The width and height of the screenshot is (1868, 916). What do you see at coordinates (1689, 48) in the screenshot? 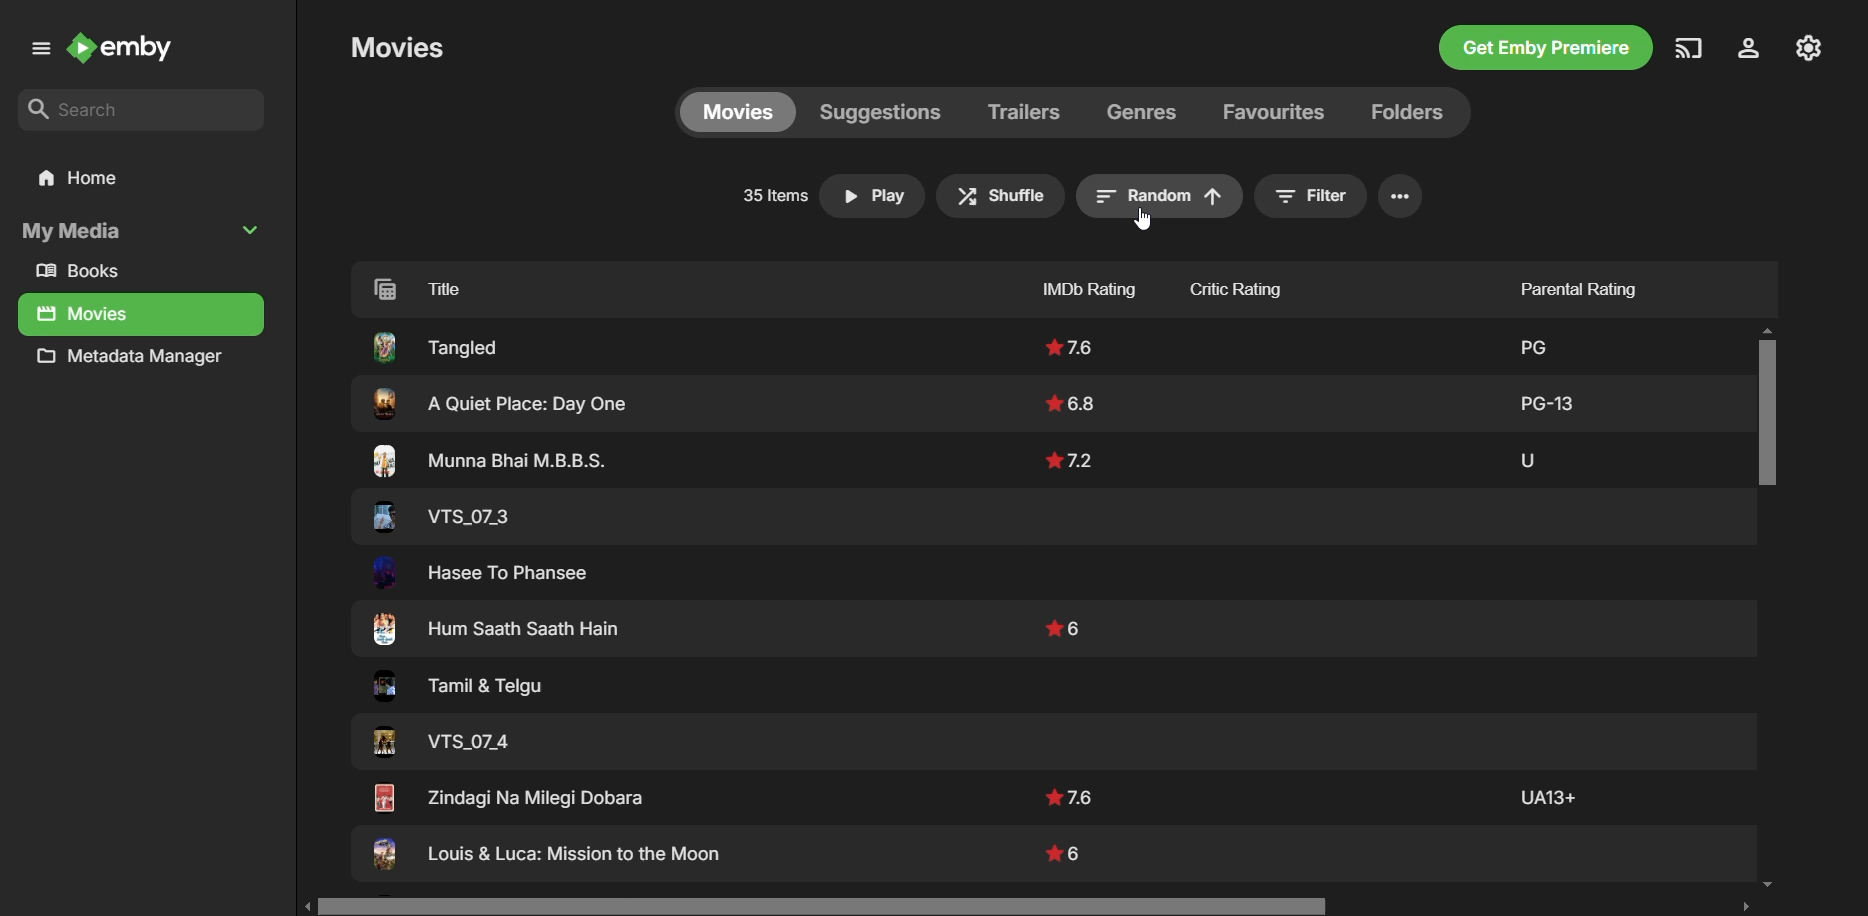
I see `Play on another device` at bounding box center [1689, 48].